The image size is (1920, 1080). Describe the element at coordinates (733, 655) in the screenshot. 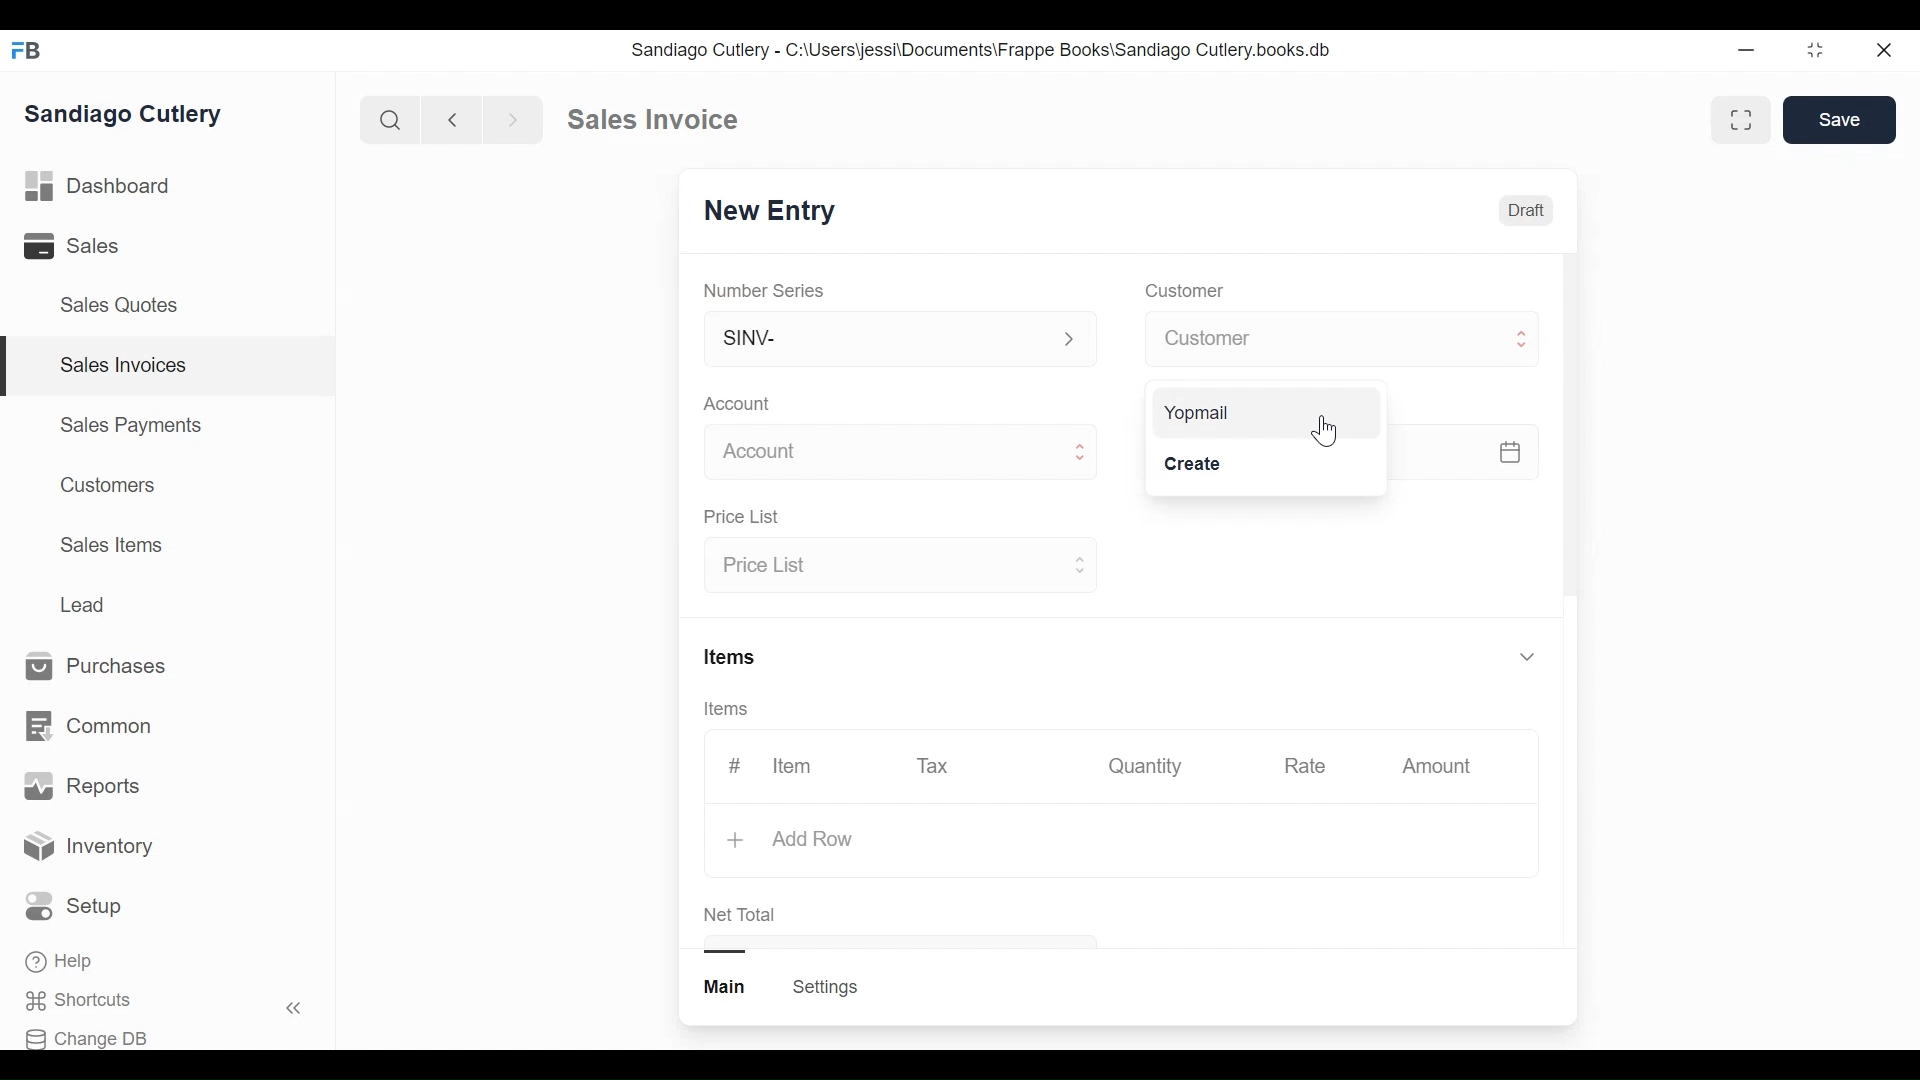

I see `Items` at that location.